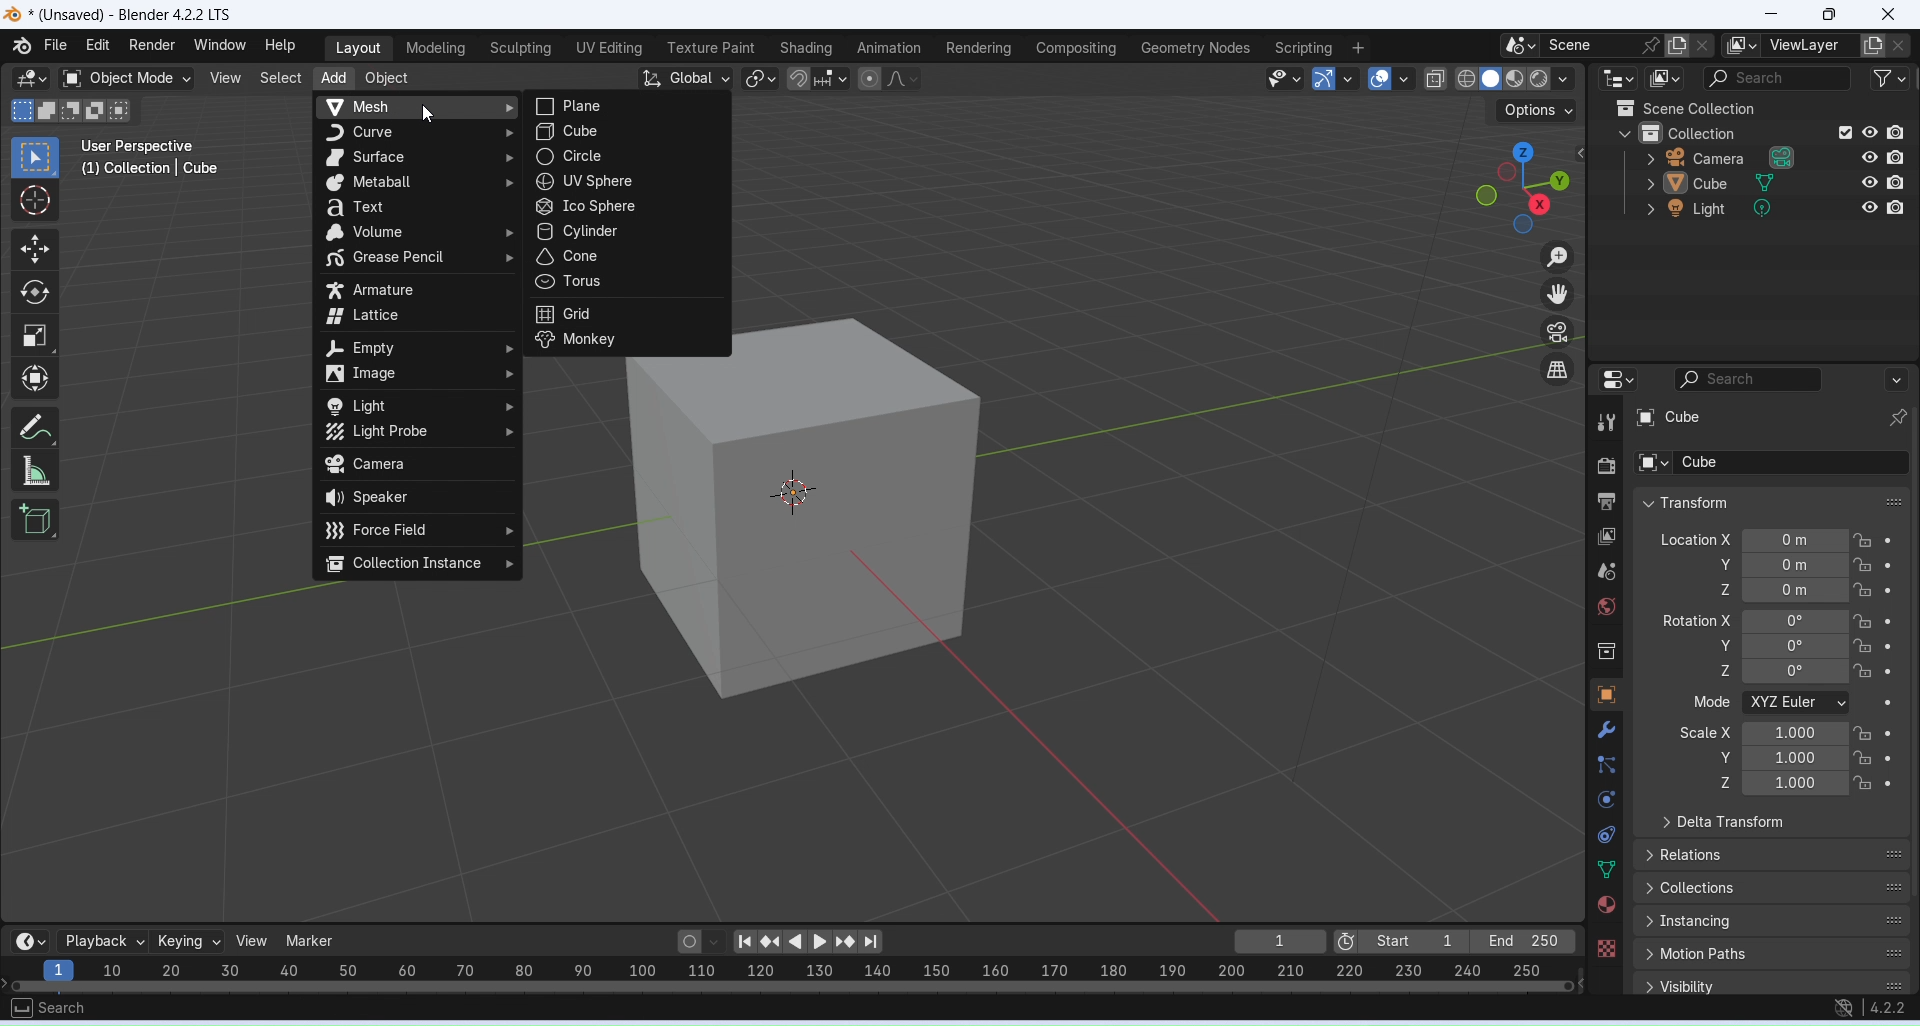 The image size is (1920, 1026). Describe the element at coordinates (1822, 703) in the screenshot. I see `Mode` at that location.